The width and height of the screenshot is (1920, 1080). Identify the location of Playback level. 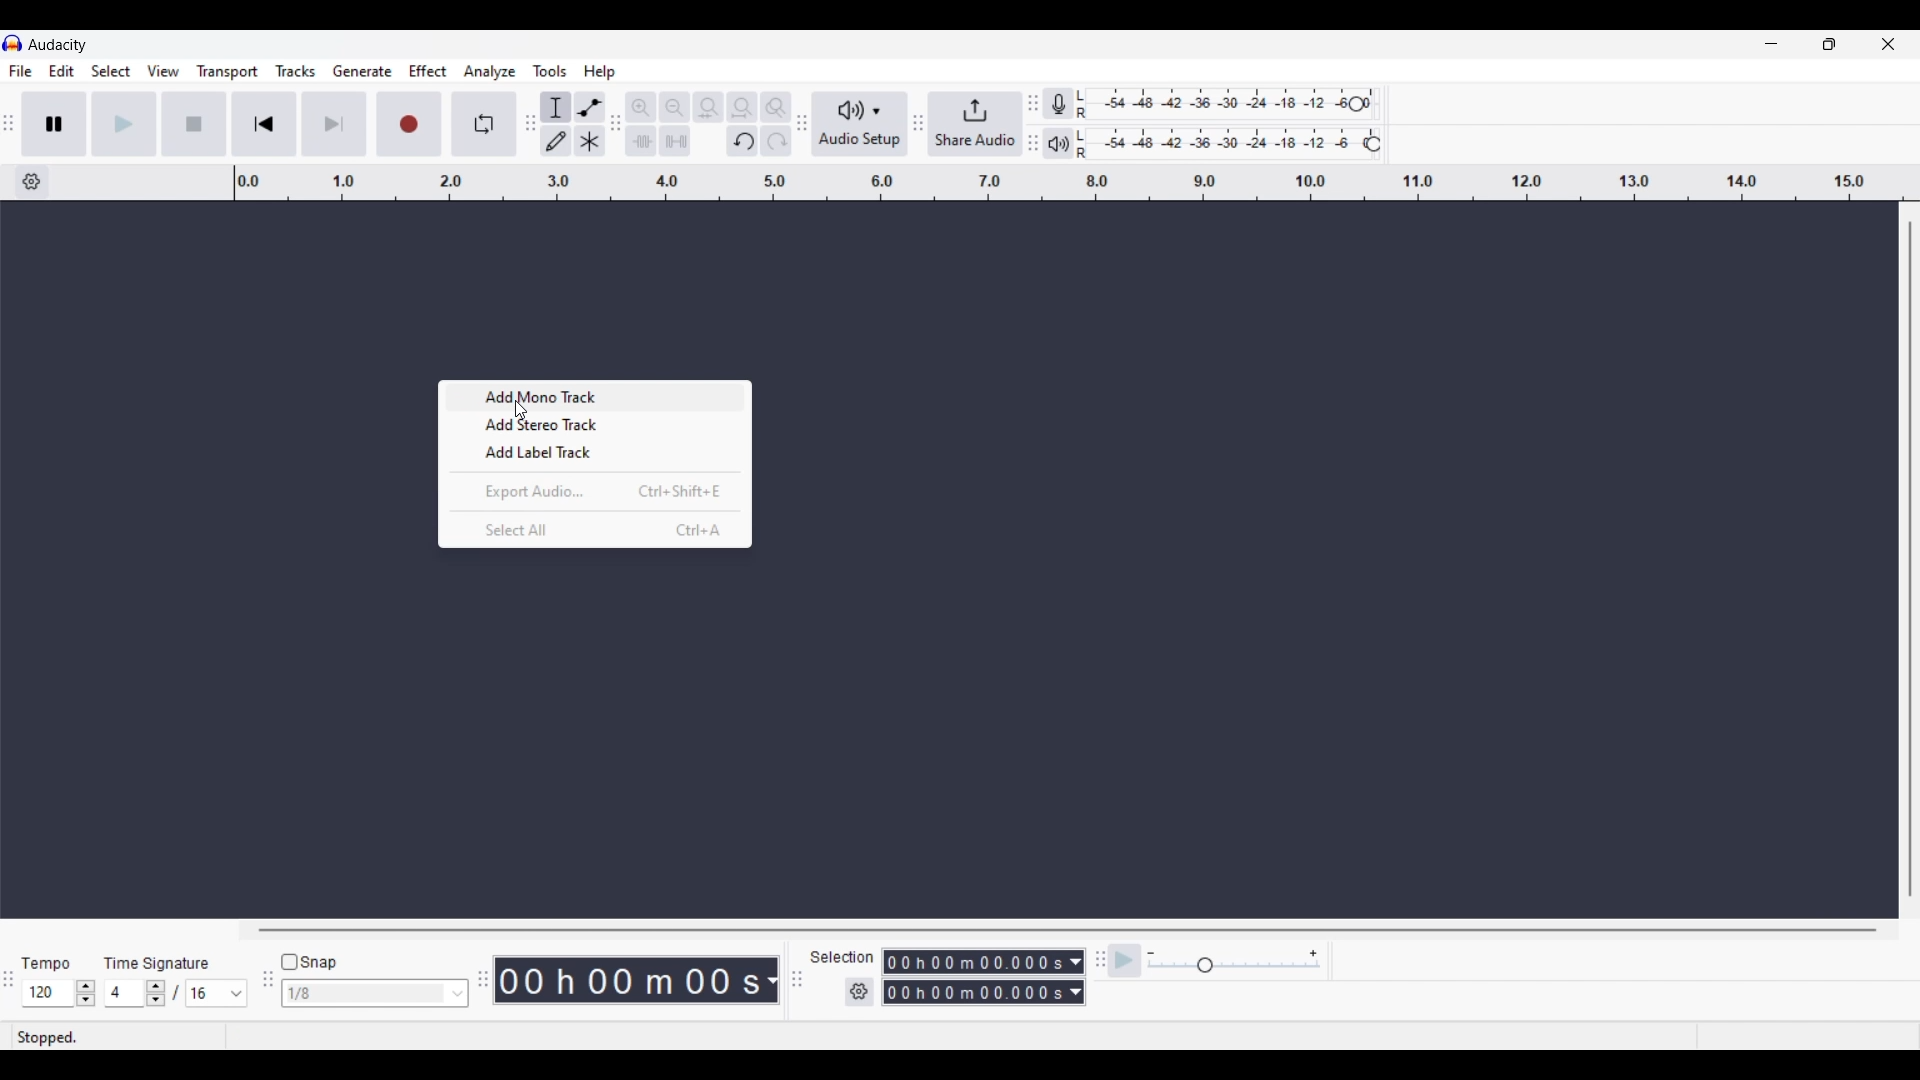
(1233, 144).